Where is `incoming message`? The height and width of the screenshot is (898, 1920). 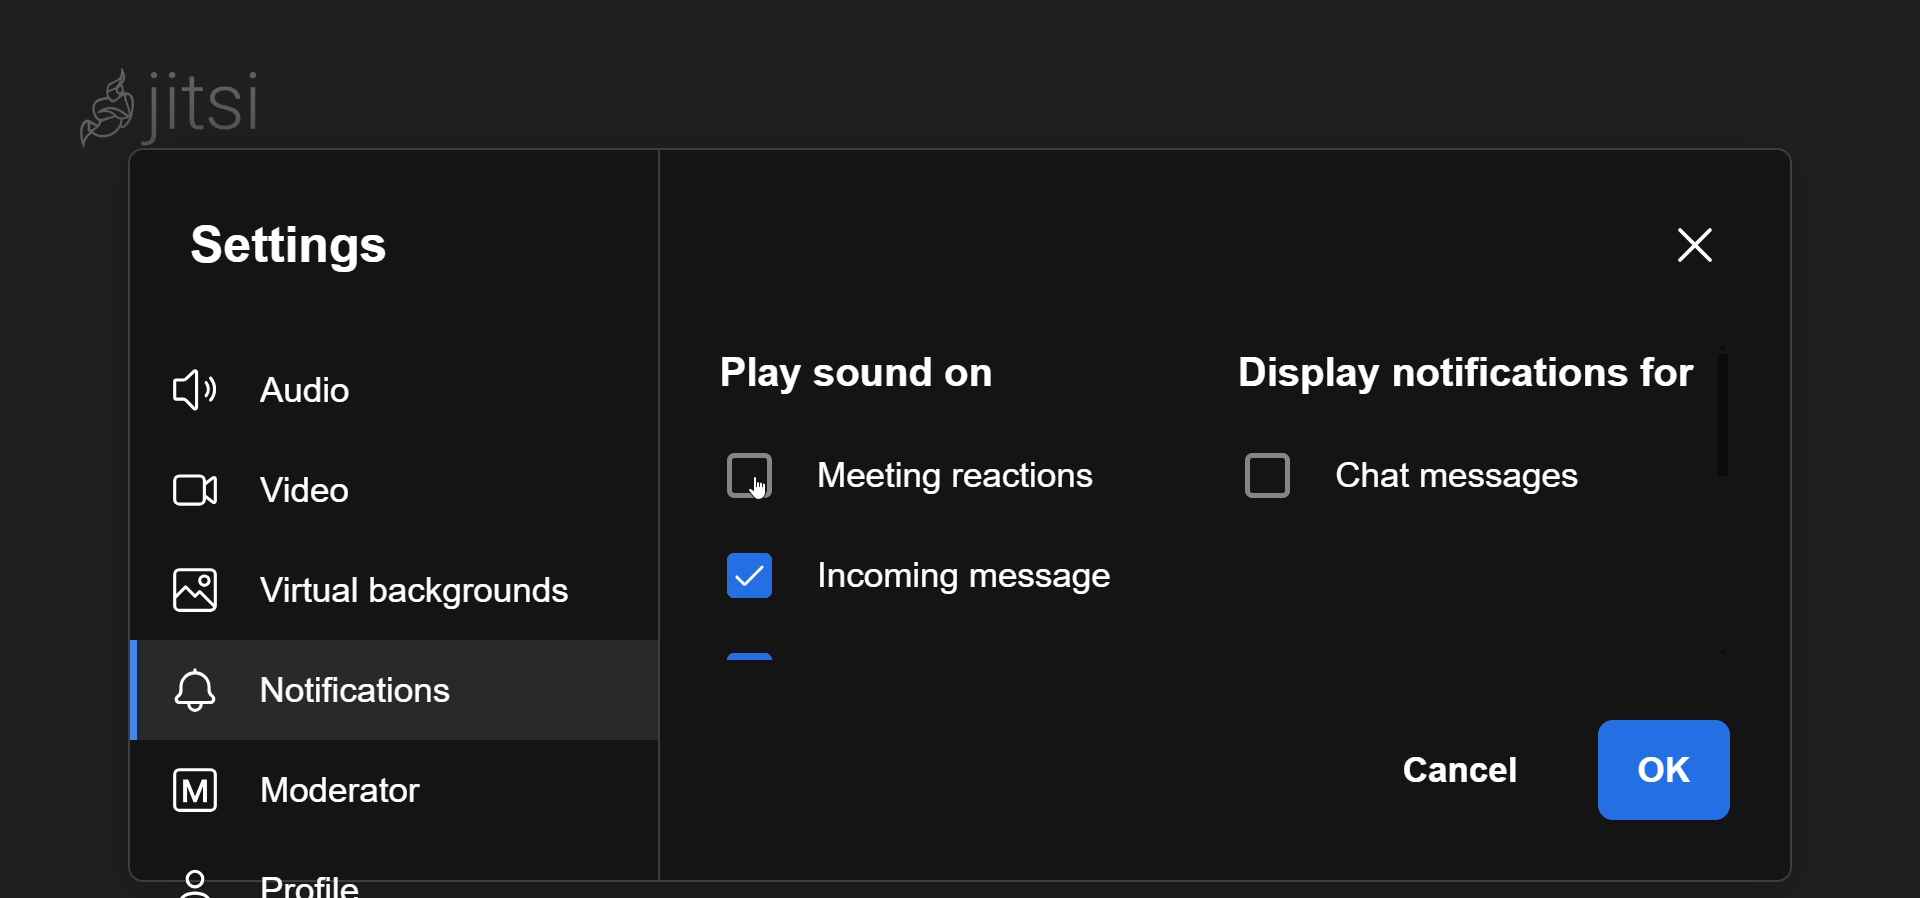
incoming message is located at coordinates (917, 575).